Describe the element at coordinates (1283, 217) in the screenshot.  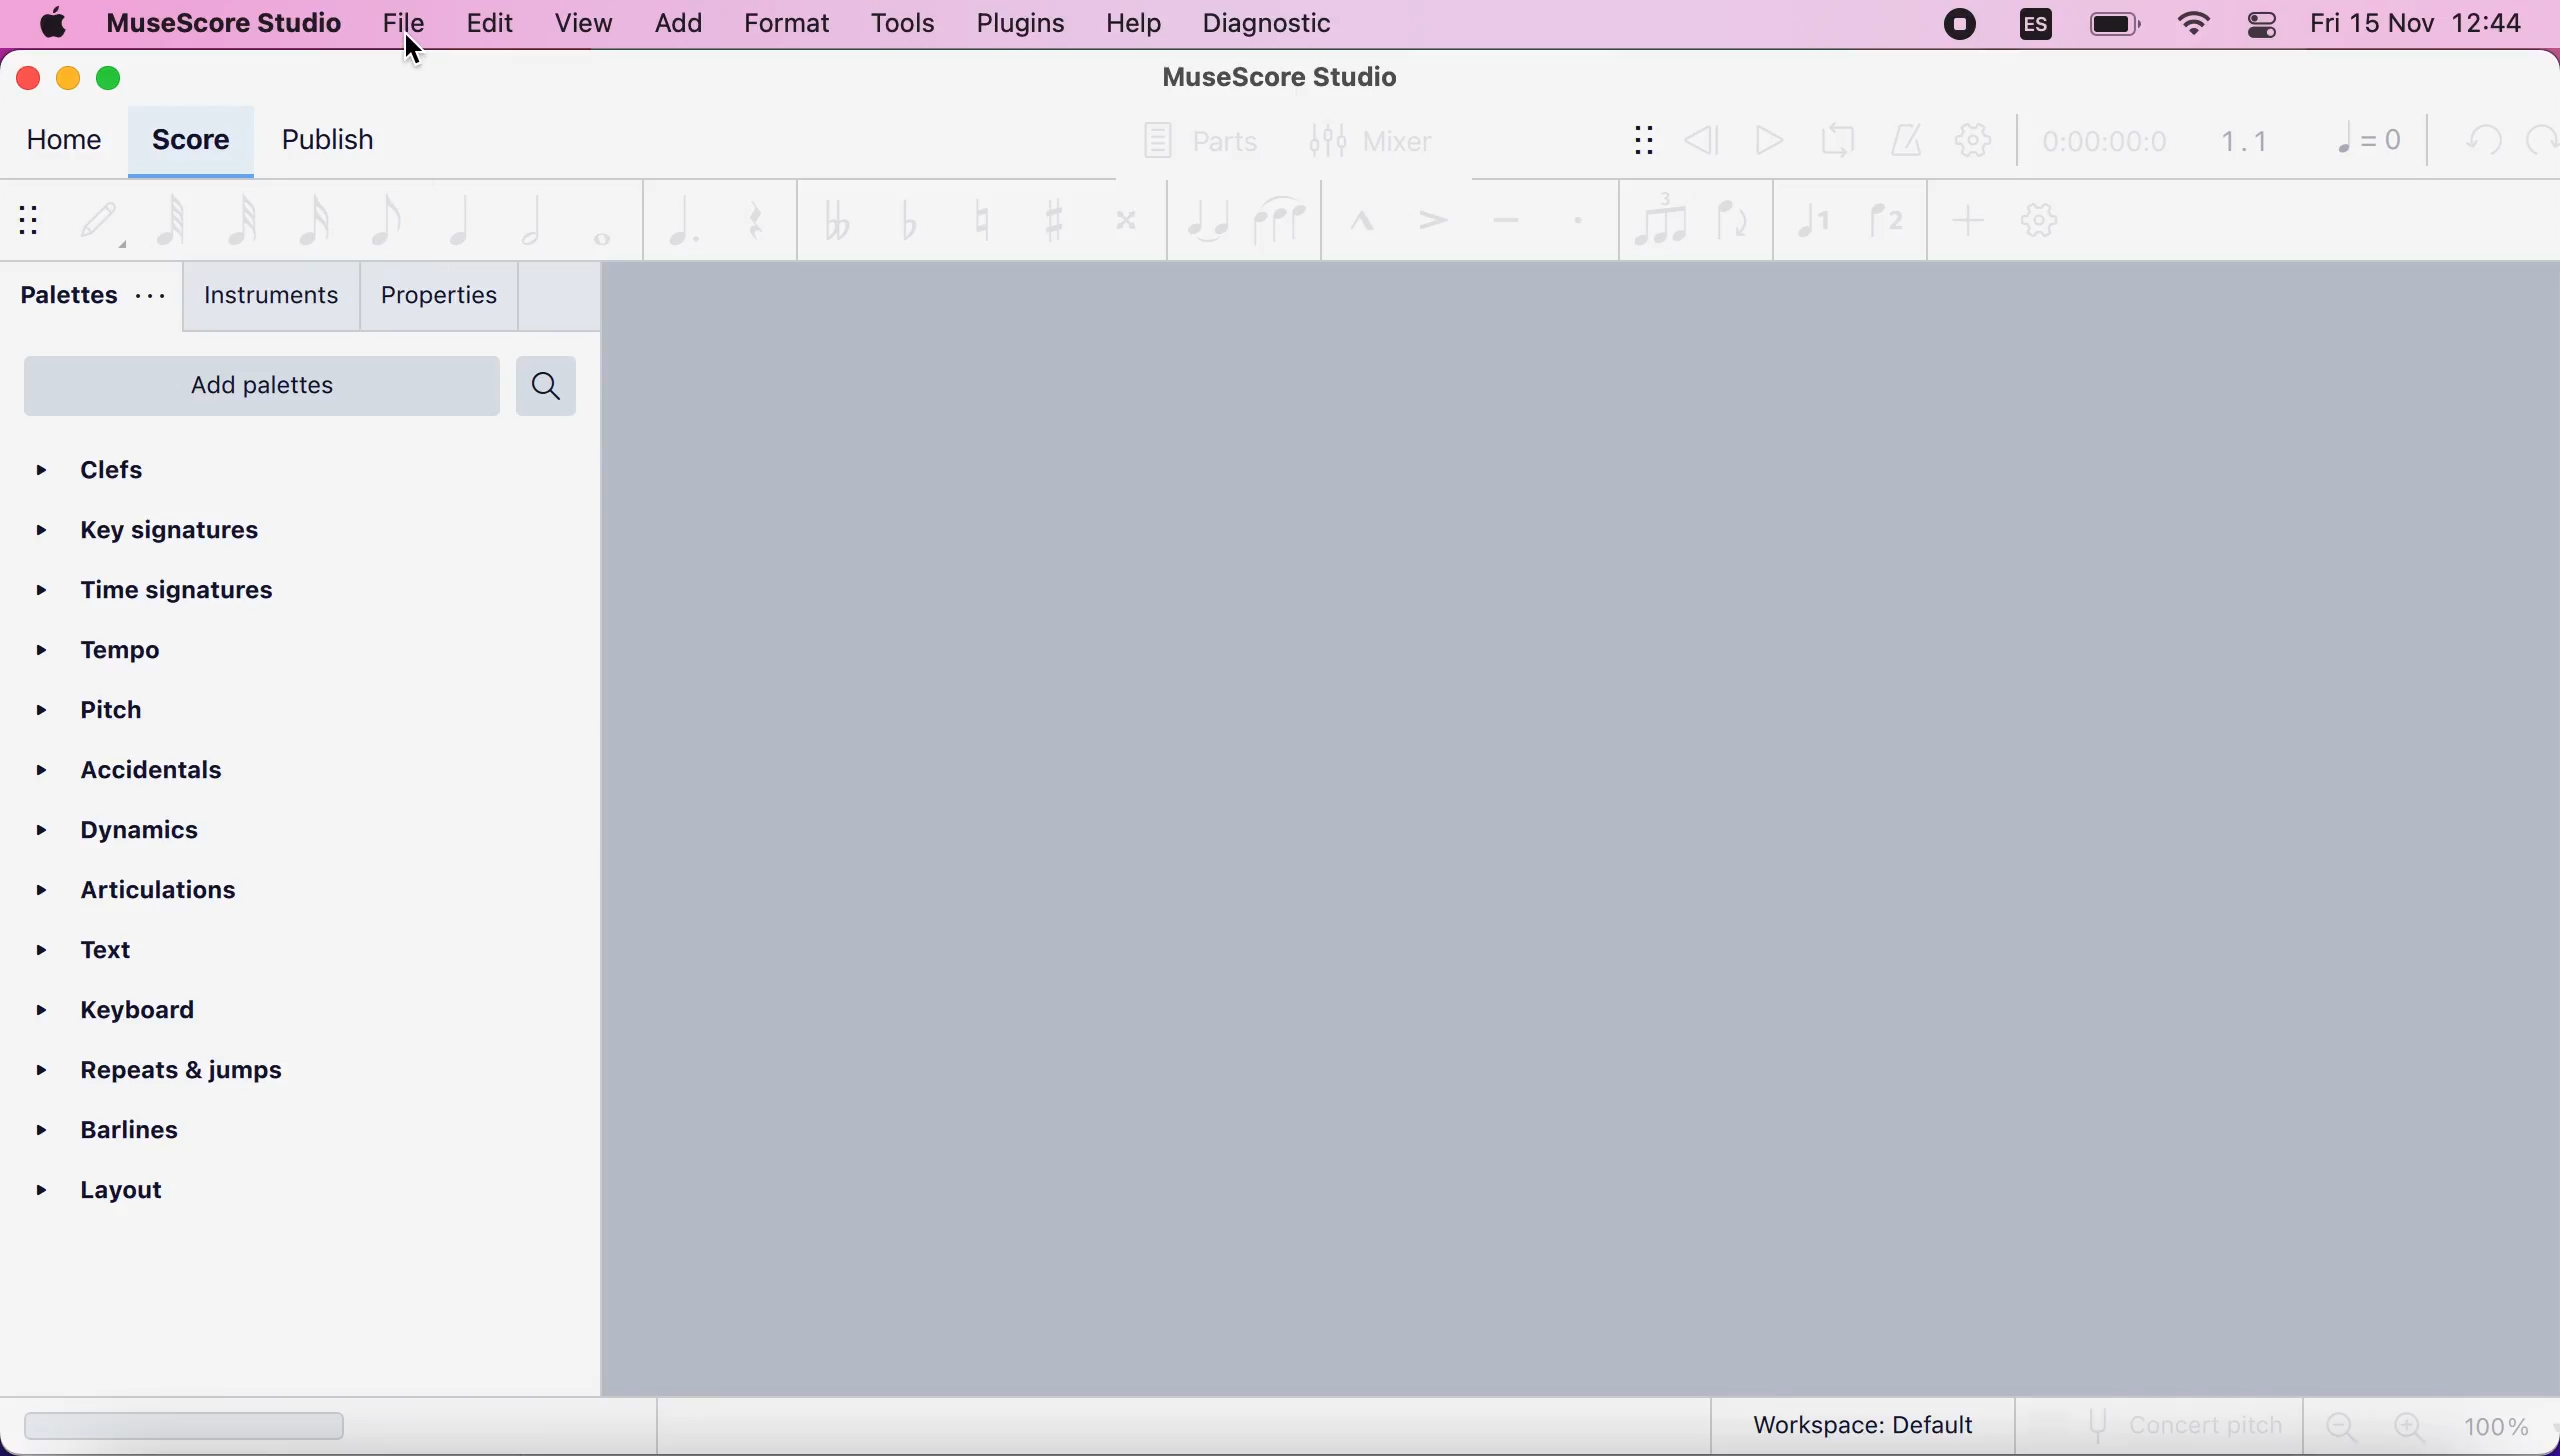
I see `slur` at that location.